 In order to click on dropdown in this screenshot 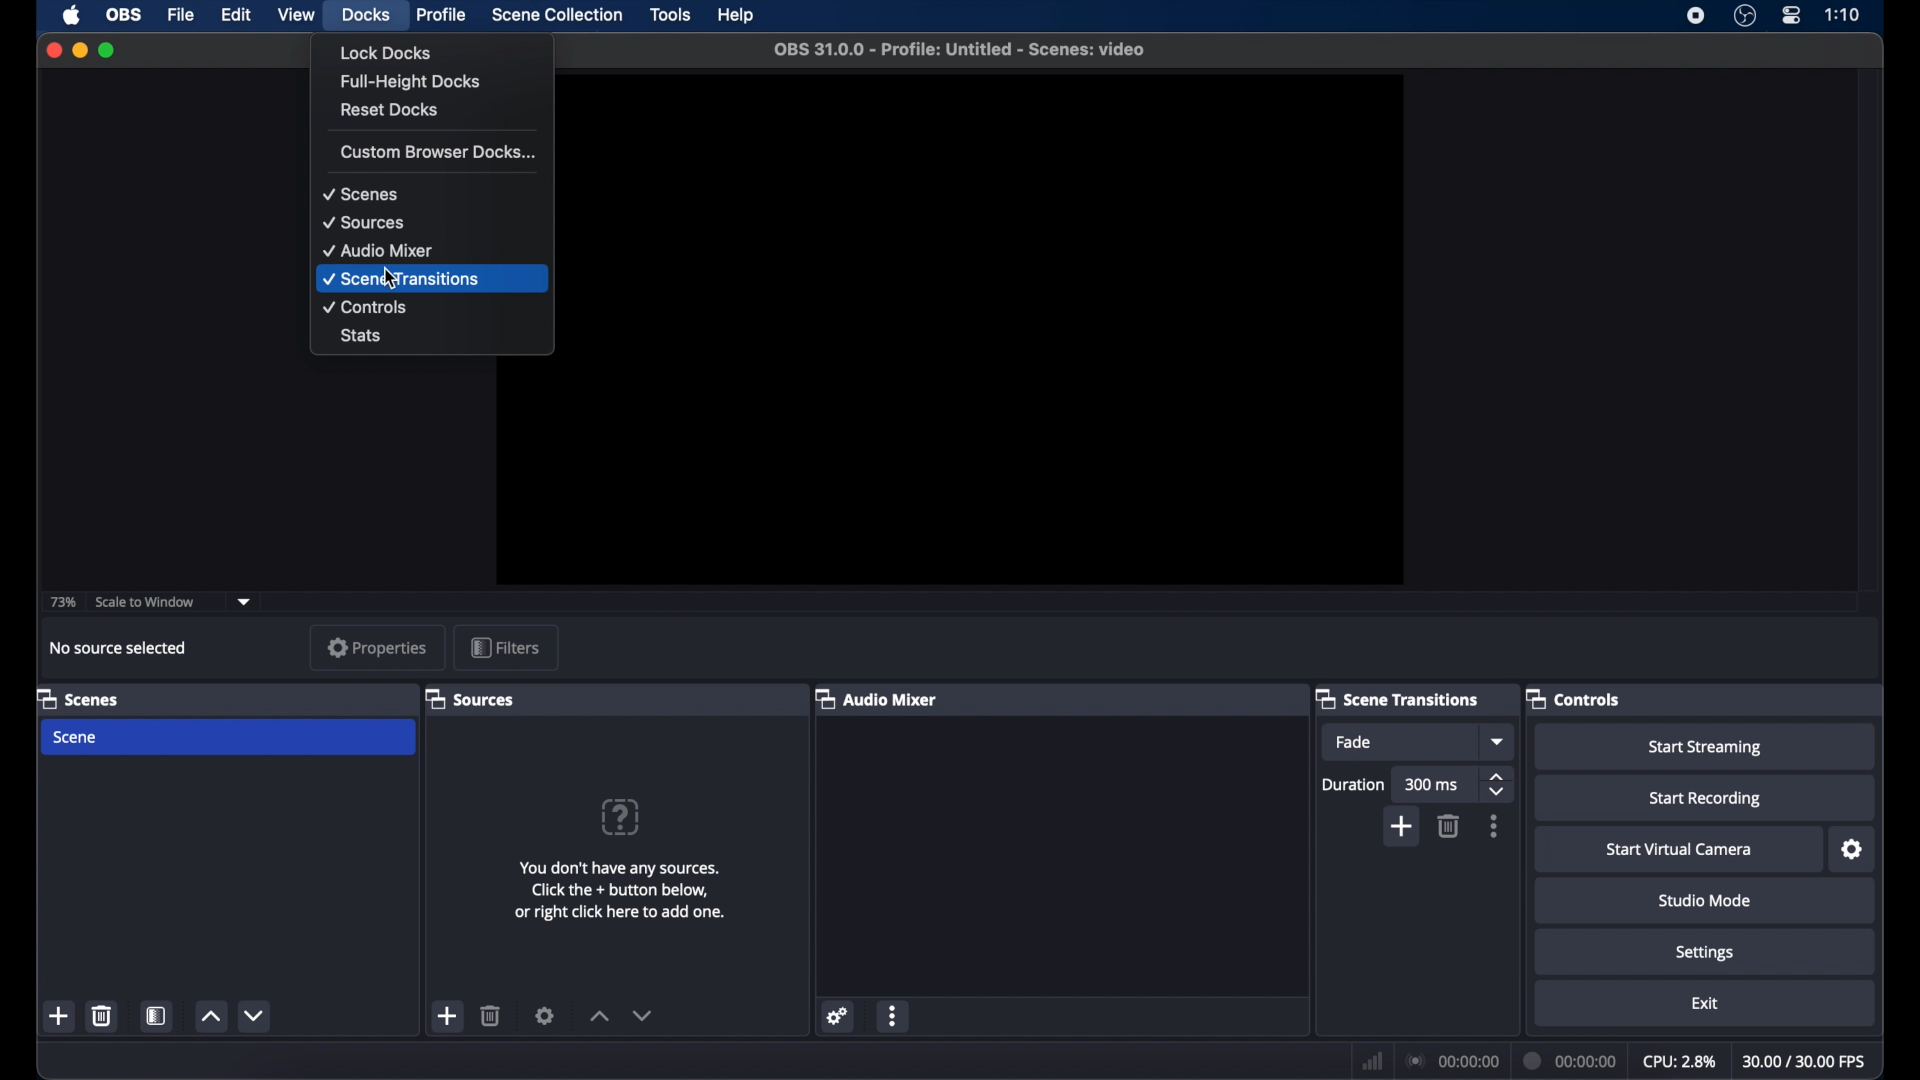, I will do `click(245, 600)`.